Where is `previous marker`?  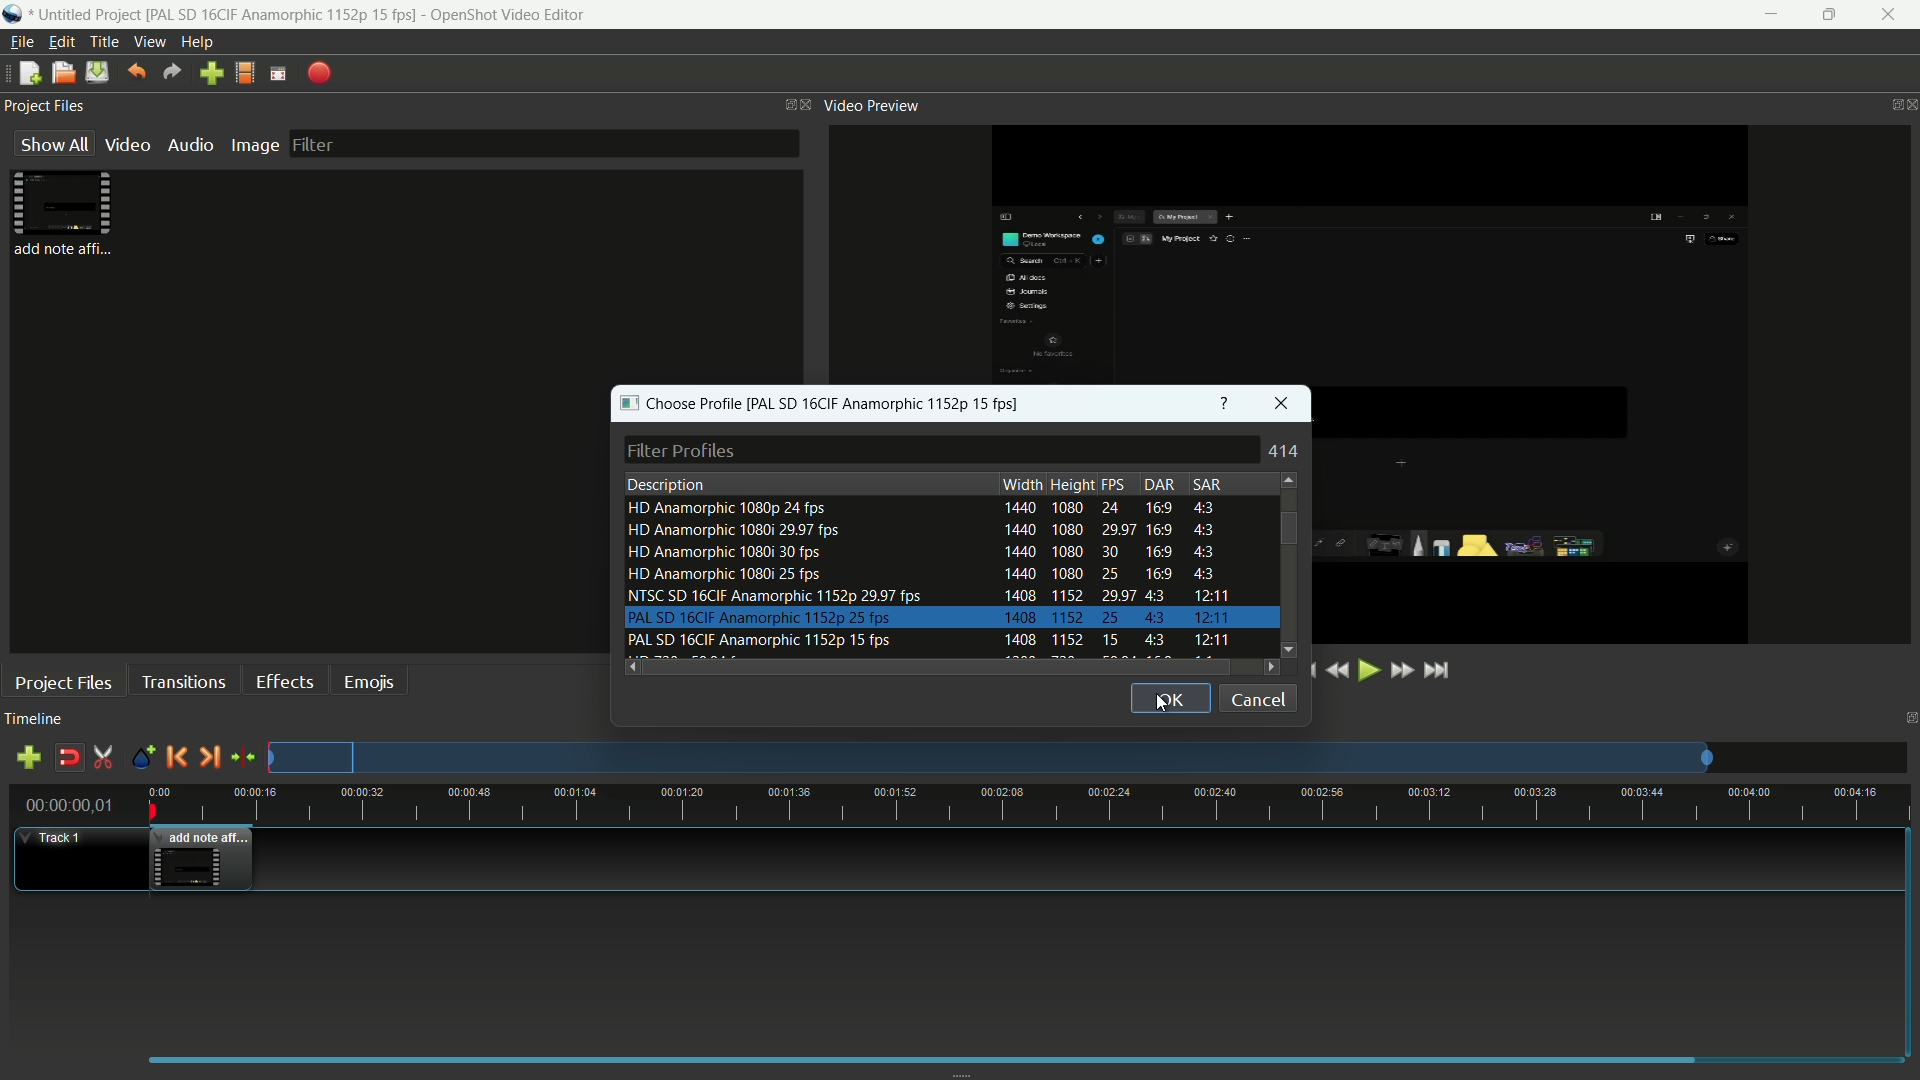
previous marker is located at coordinates (176, 757).